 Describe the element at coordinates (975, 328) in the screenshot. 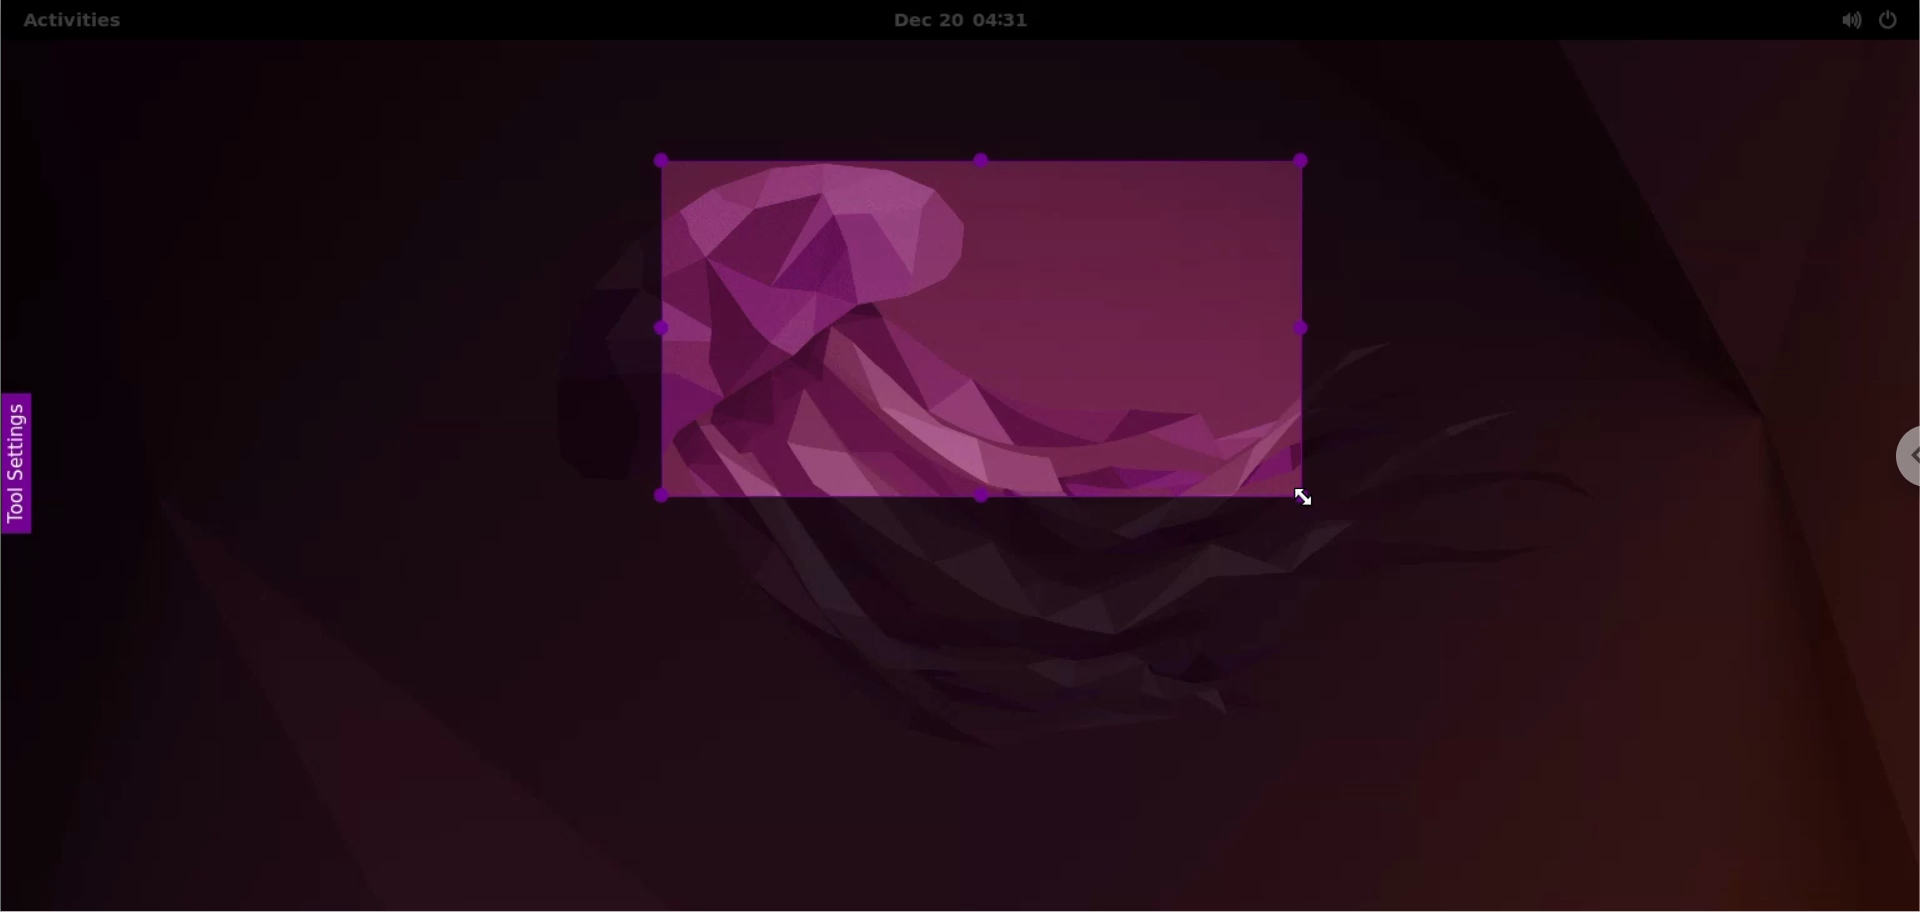

I see `select capture area` at that location.